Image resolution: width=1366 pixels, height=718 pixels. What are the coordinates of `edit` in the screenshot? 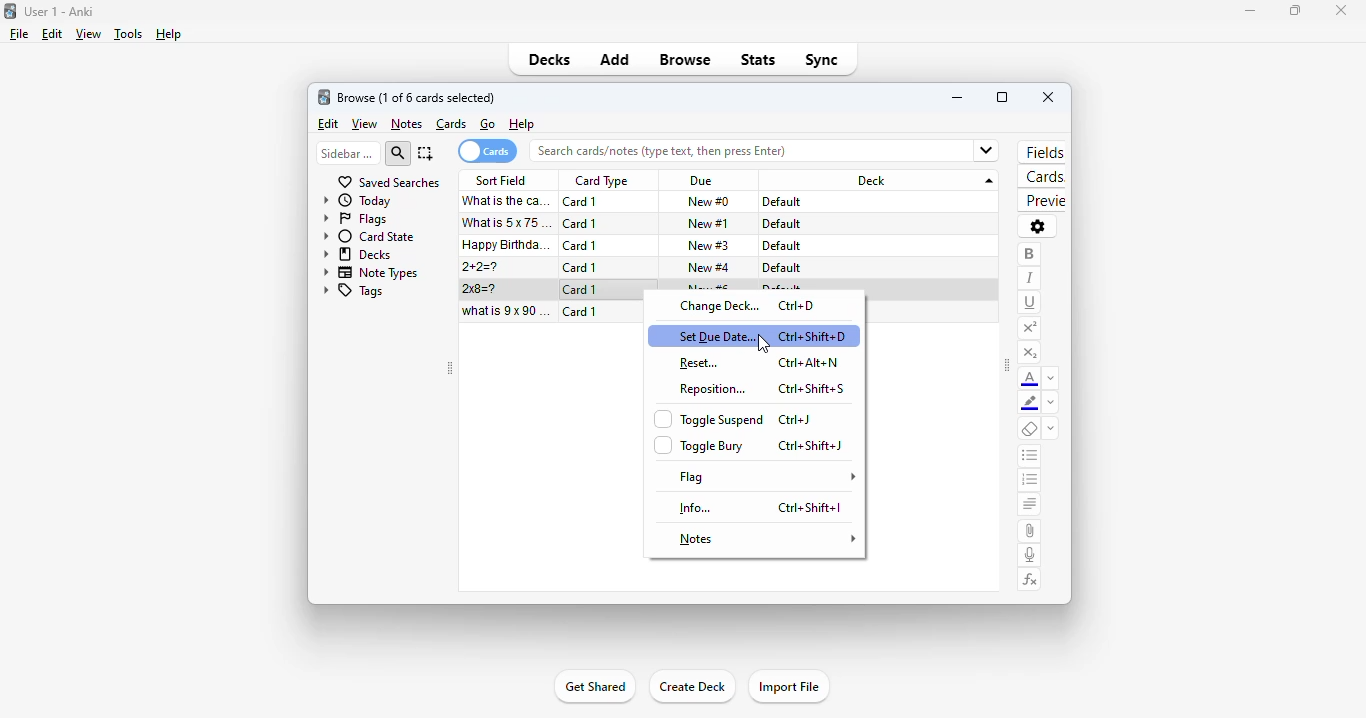 It's located at (51, 34).